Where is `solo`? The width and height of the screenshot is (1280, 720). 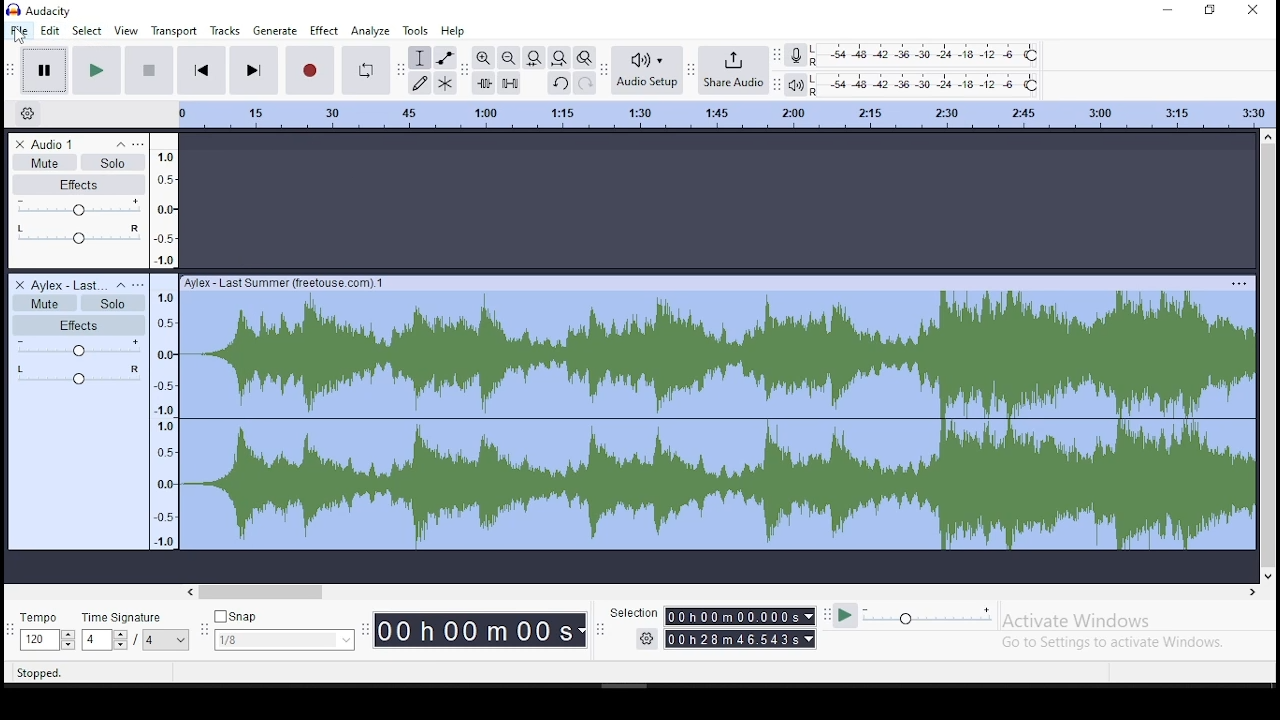
solo is located at coordinates (111, 304).